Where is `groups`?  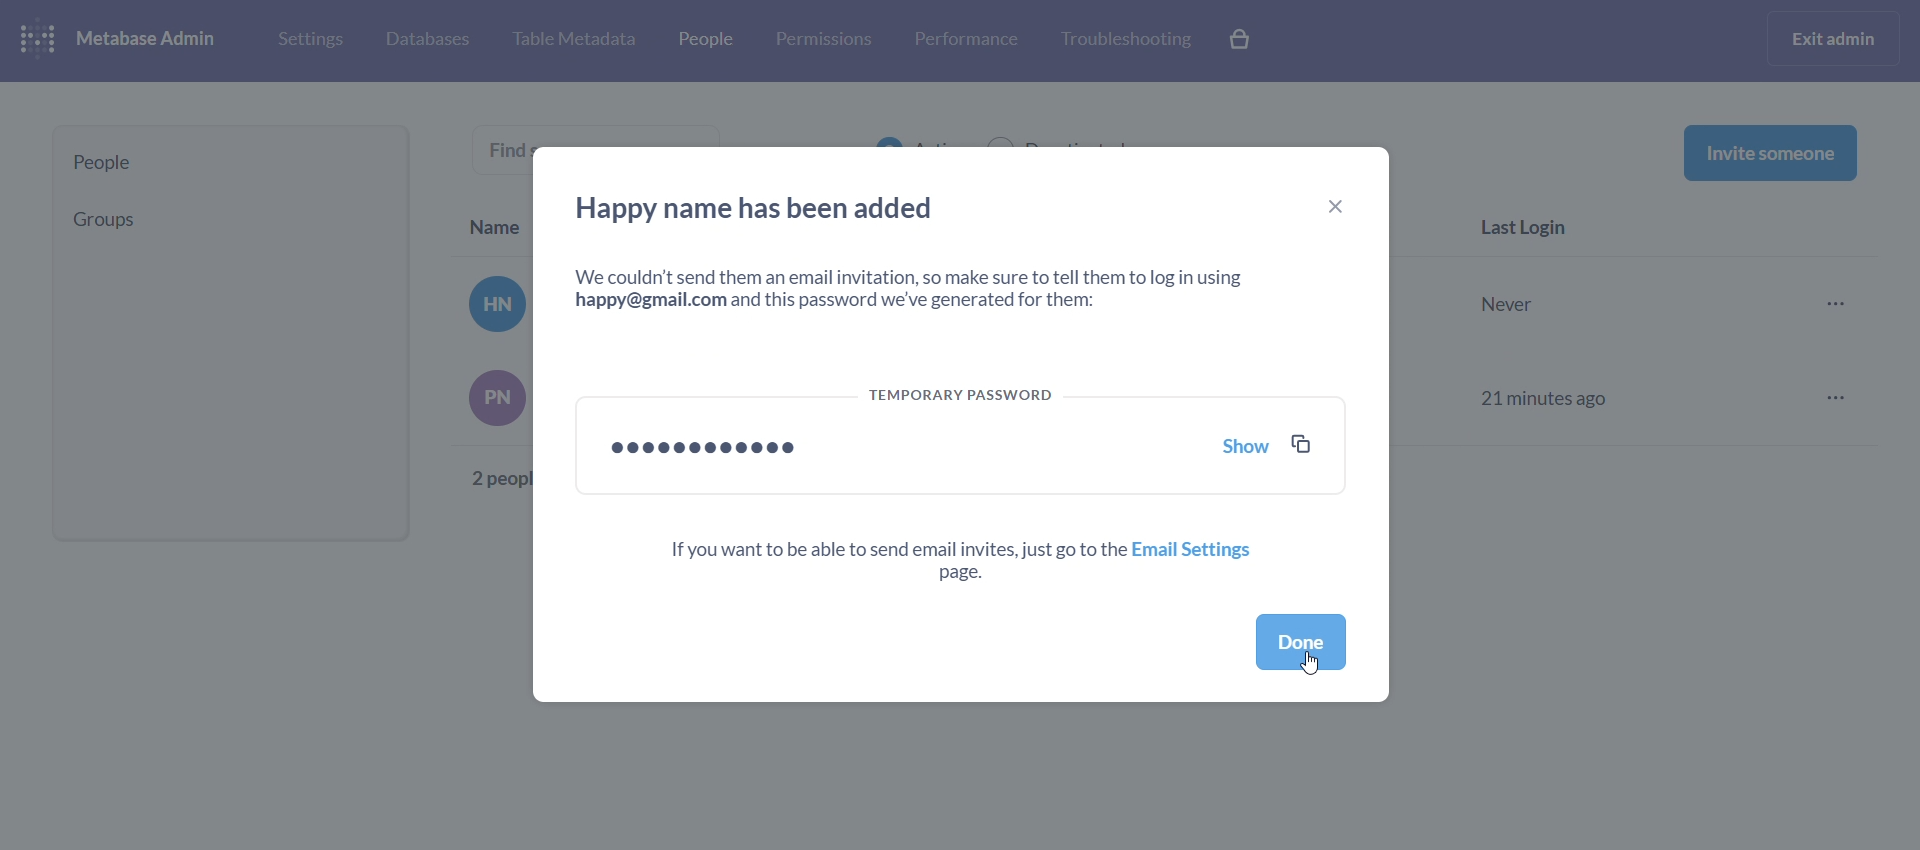
groups is located at coordinates (223, 219).